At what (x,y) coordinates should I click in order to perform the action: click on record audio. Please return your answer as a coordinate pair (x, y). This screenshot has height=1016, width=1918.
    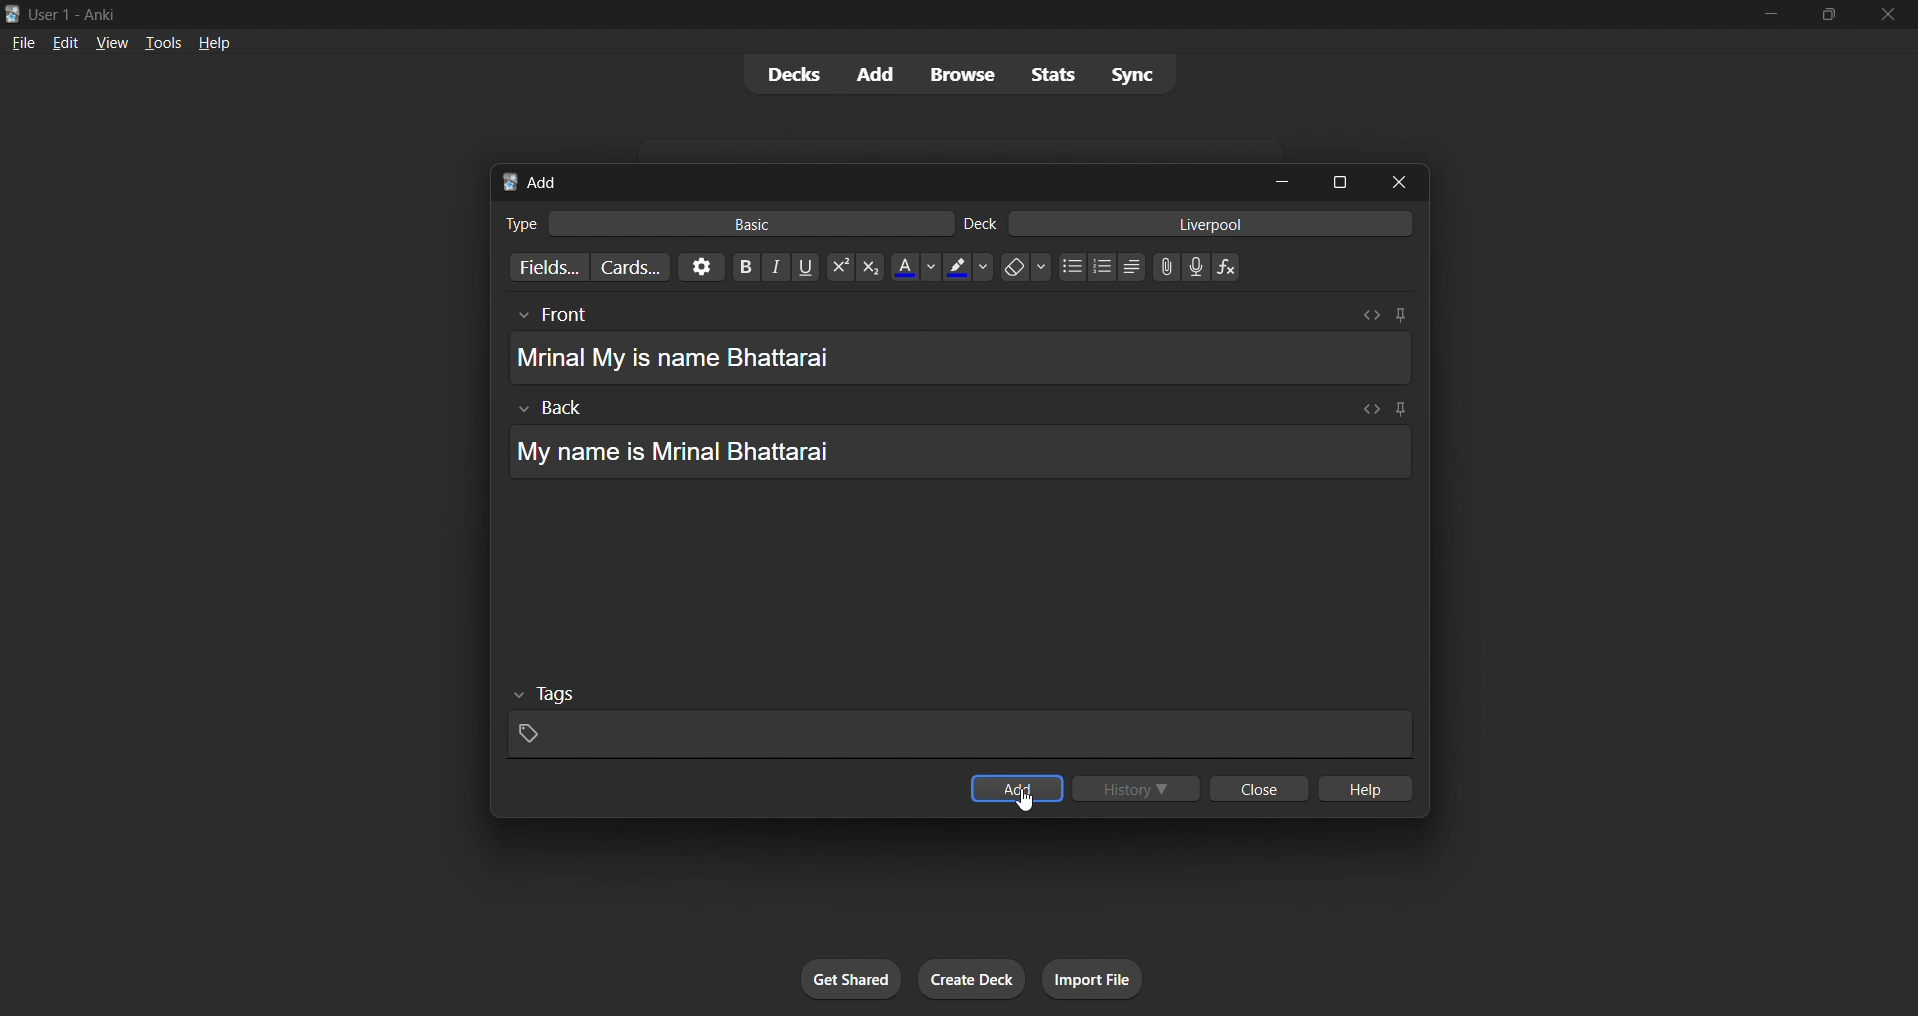
    Looking at the image, I should click on (1197, 266).